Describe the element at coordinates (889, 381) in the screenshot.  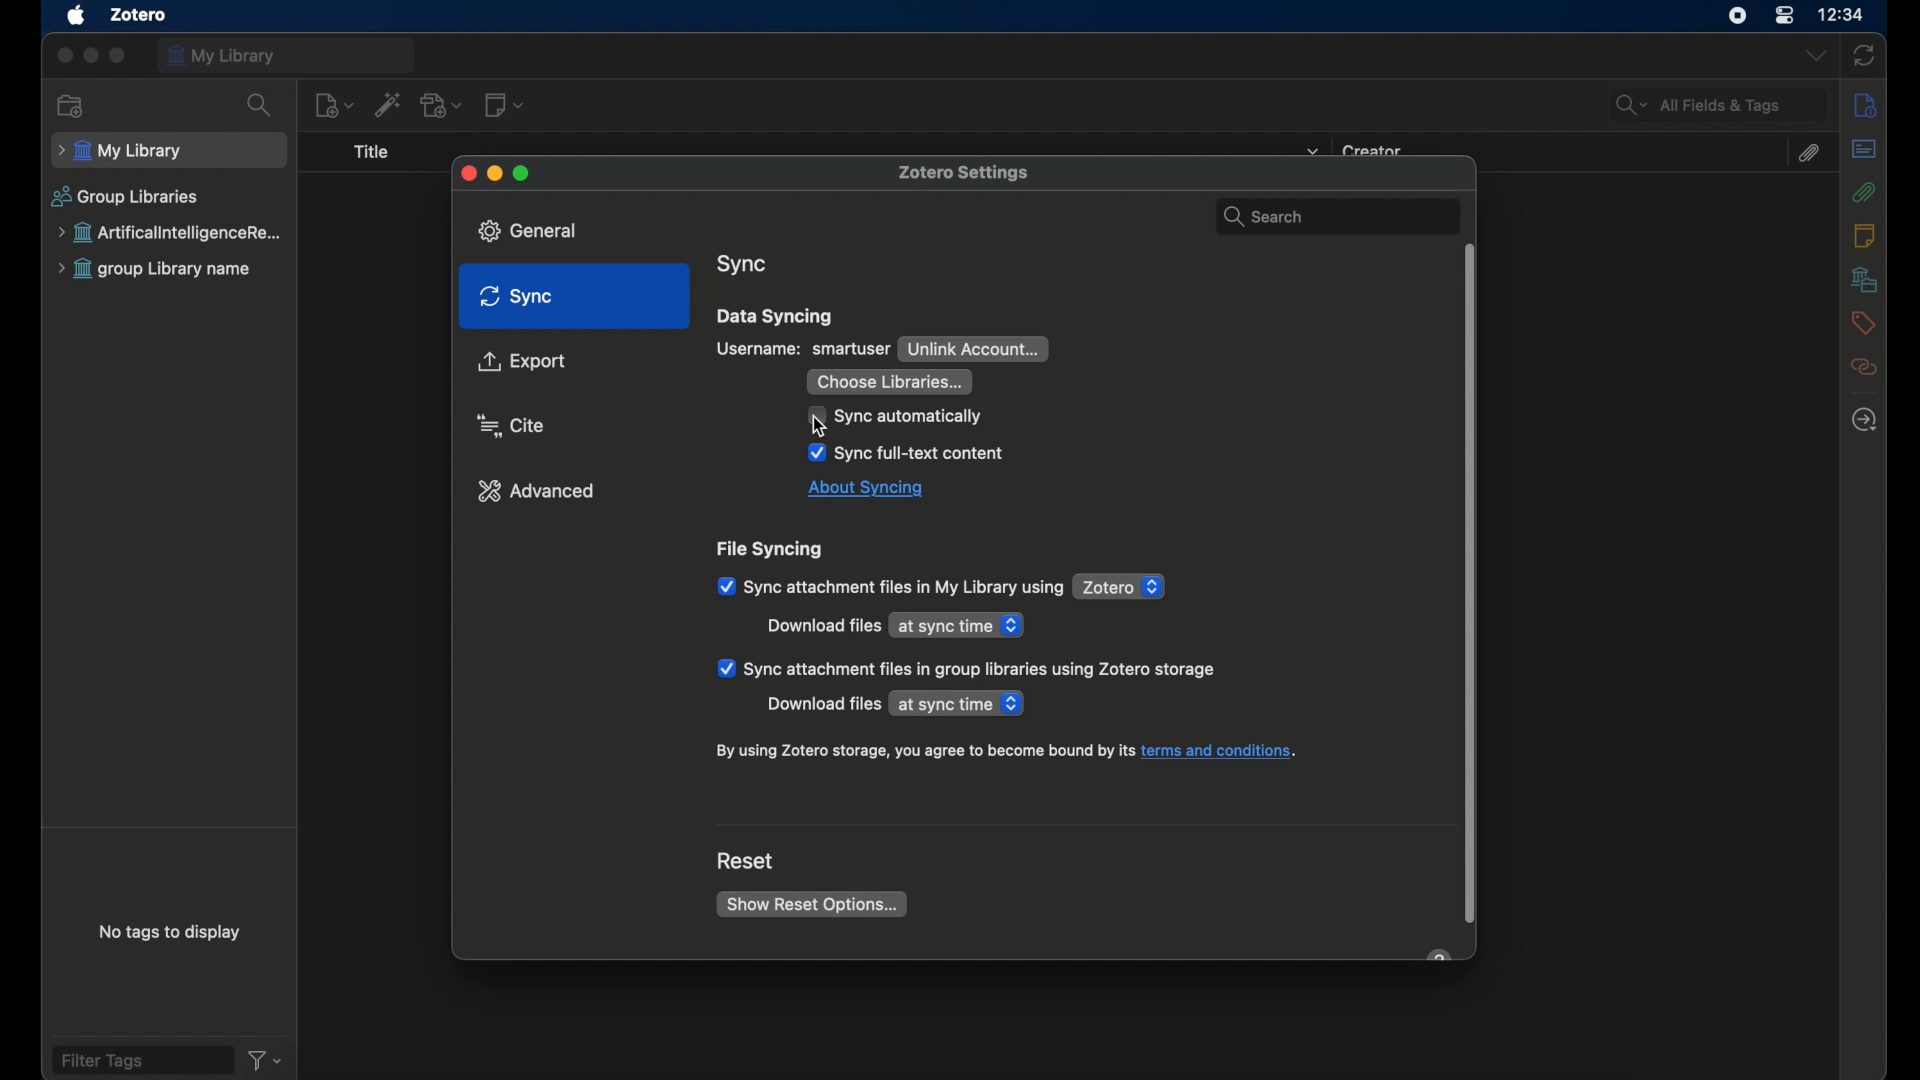
I see `choose libraries` at that location.